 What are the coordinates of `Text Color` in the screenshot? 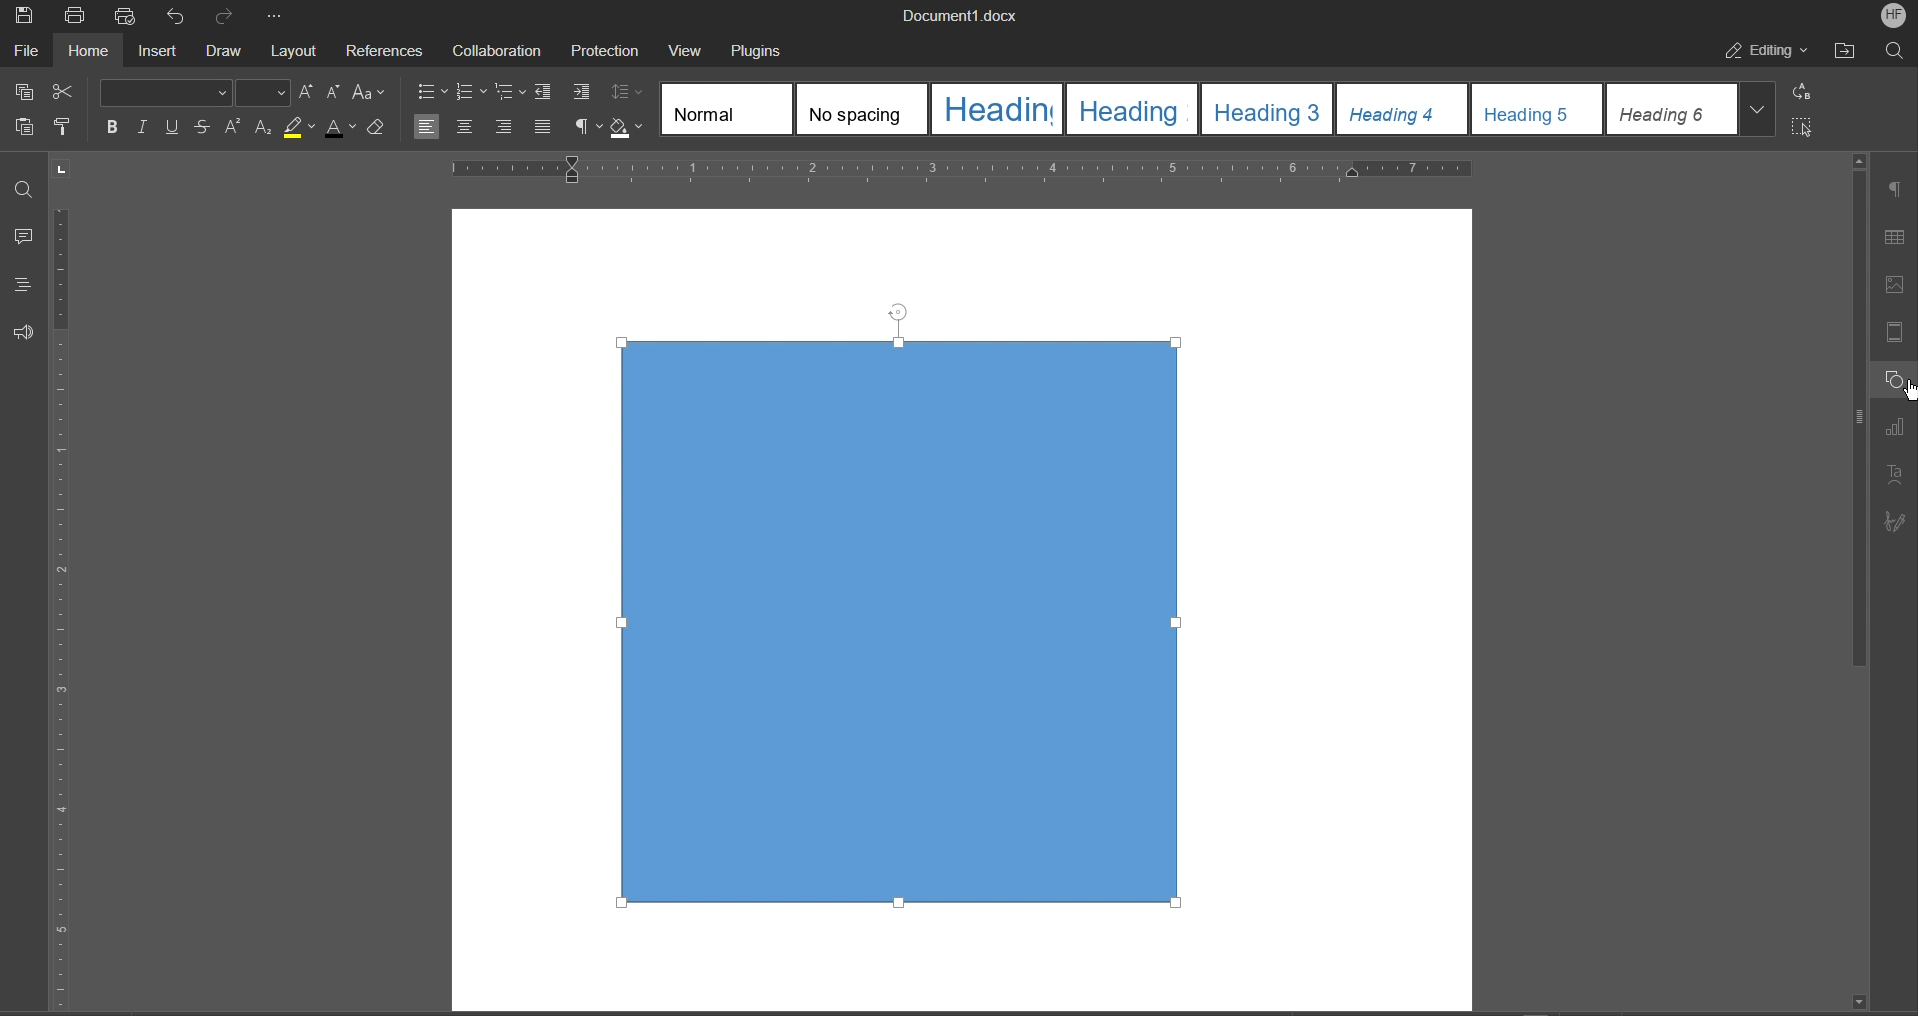 It's located at (340, 129).